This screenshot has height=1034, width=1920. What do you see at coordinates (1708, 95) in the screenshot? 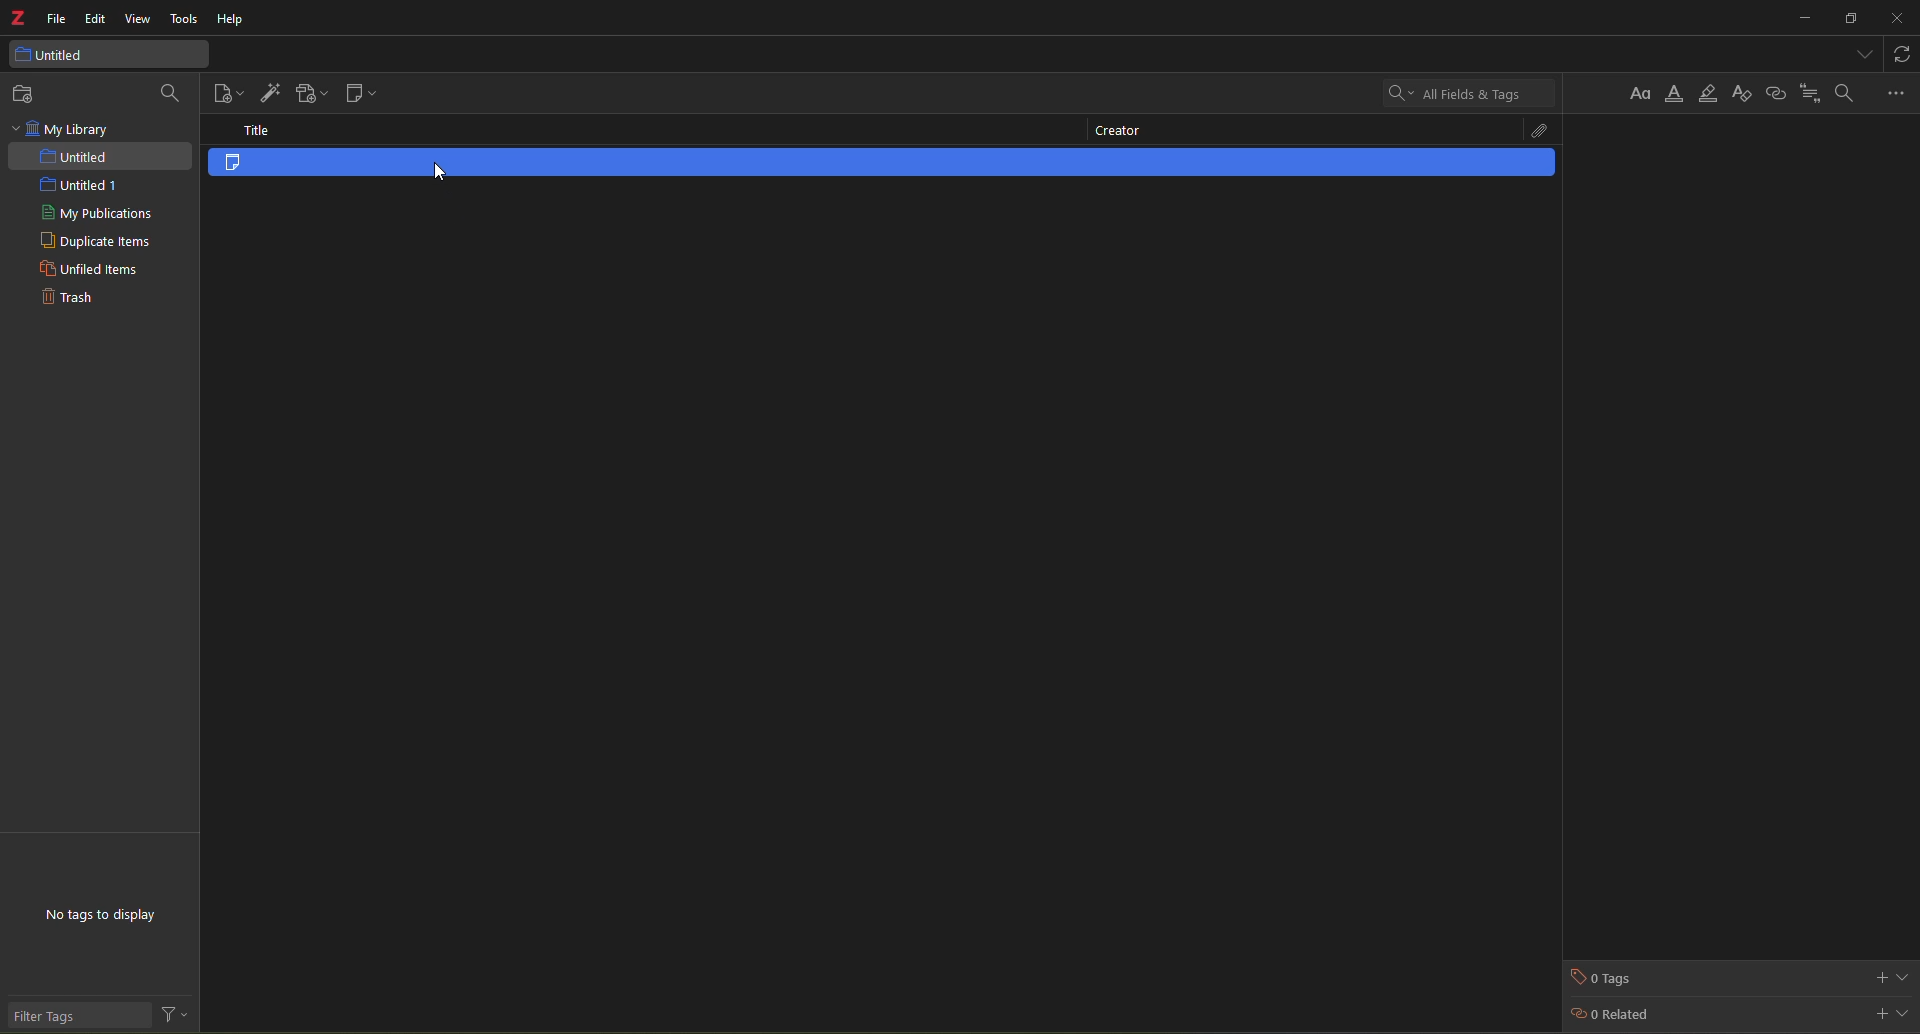
I see `highlight text` at bounding box center [1708, 95].